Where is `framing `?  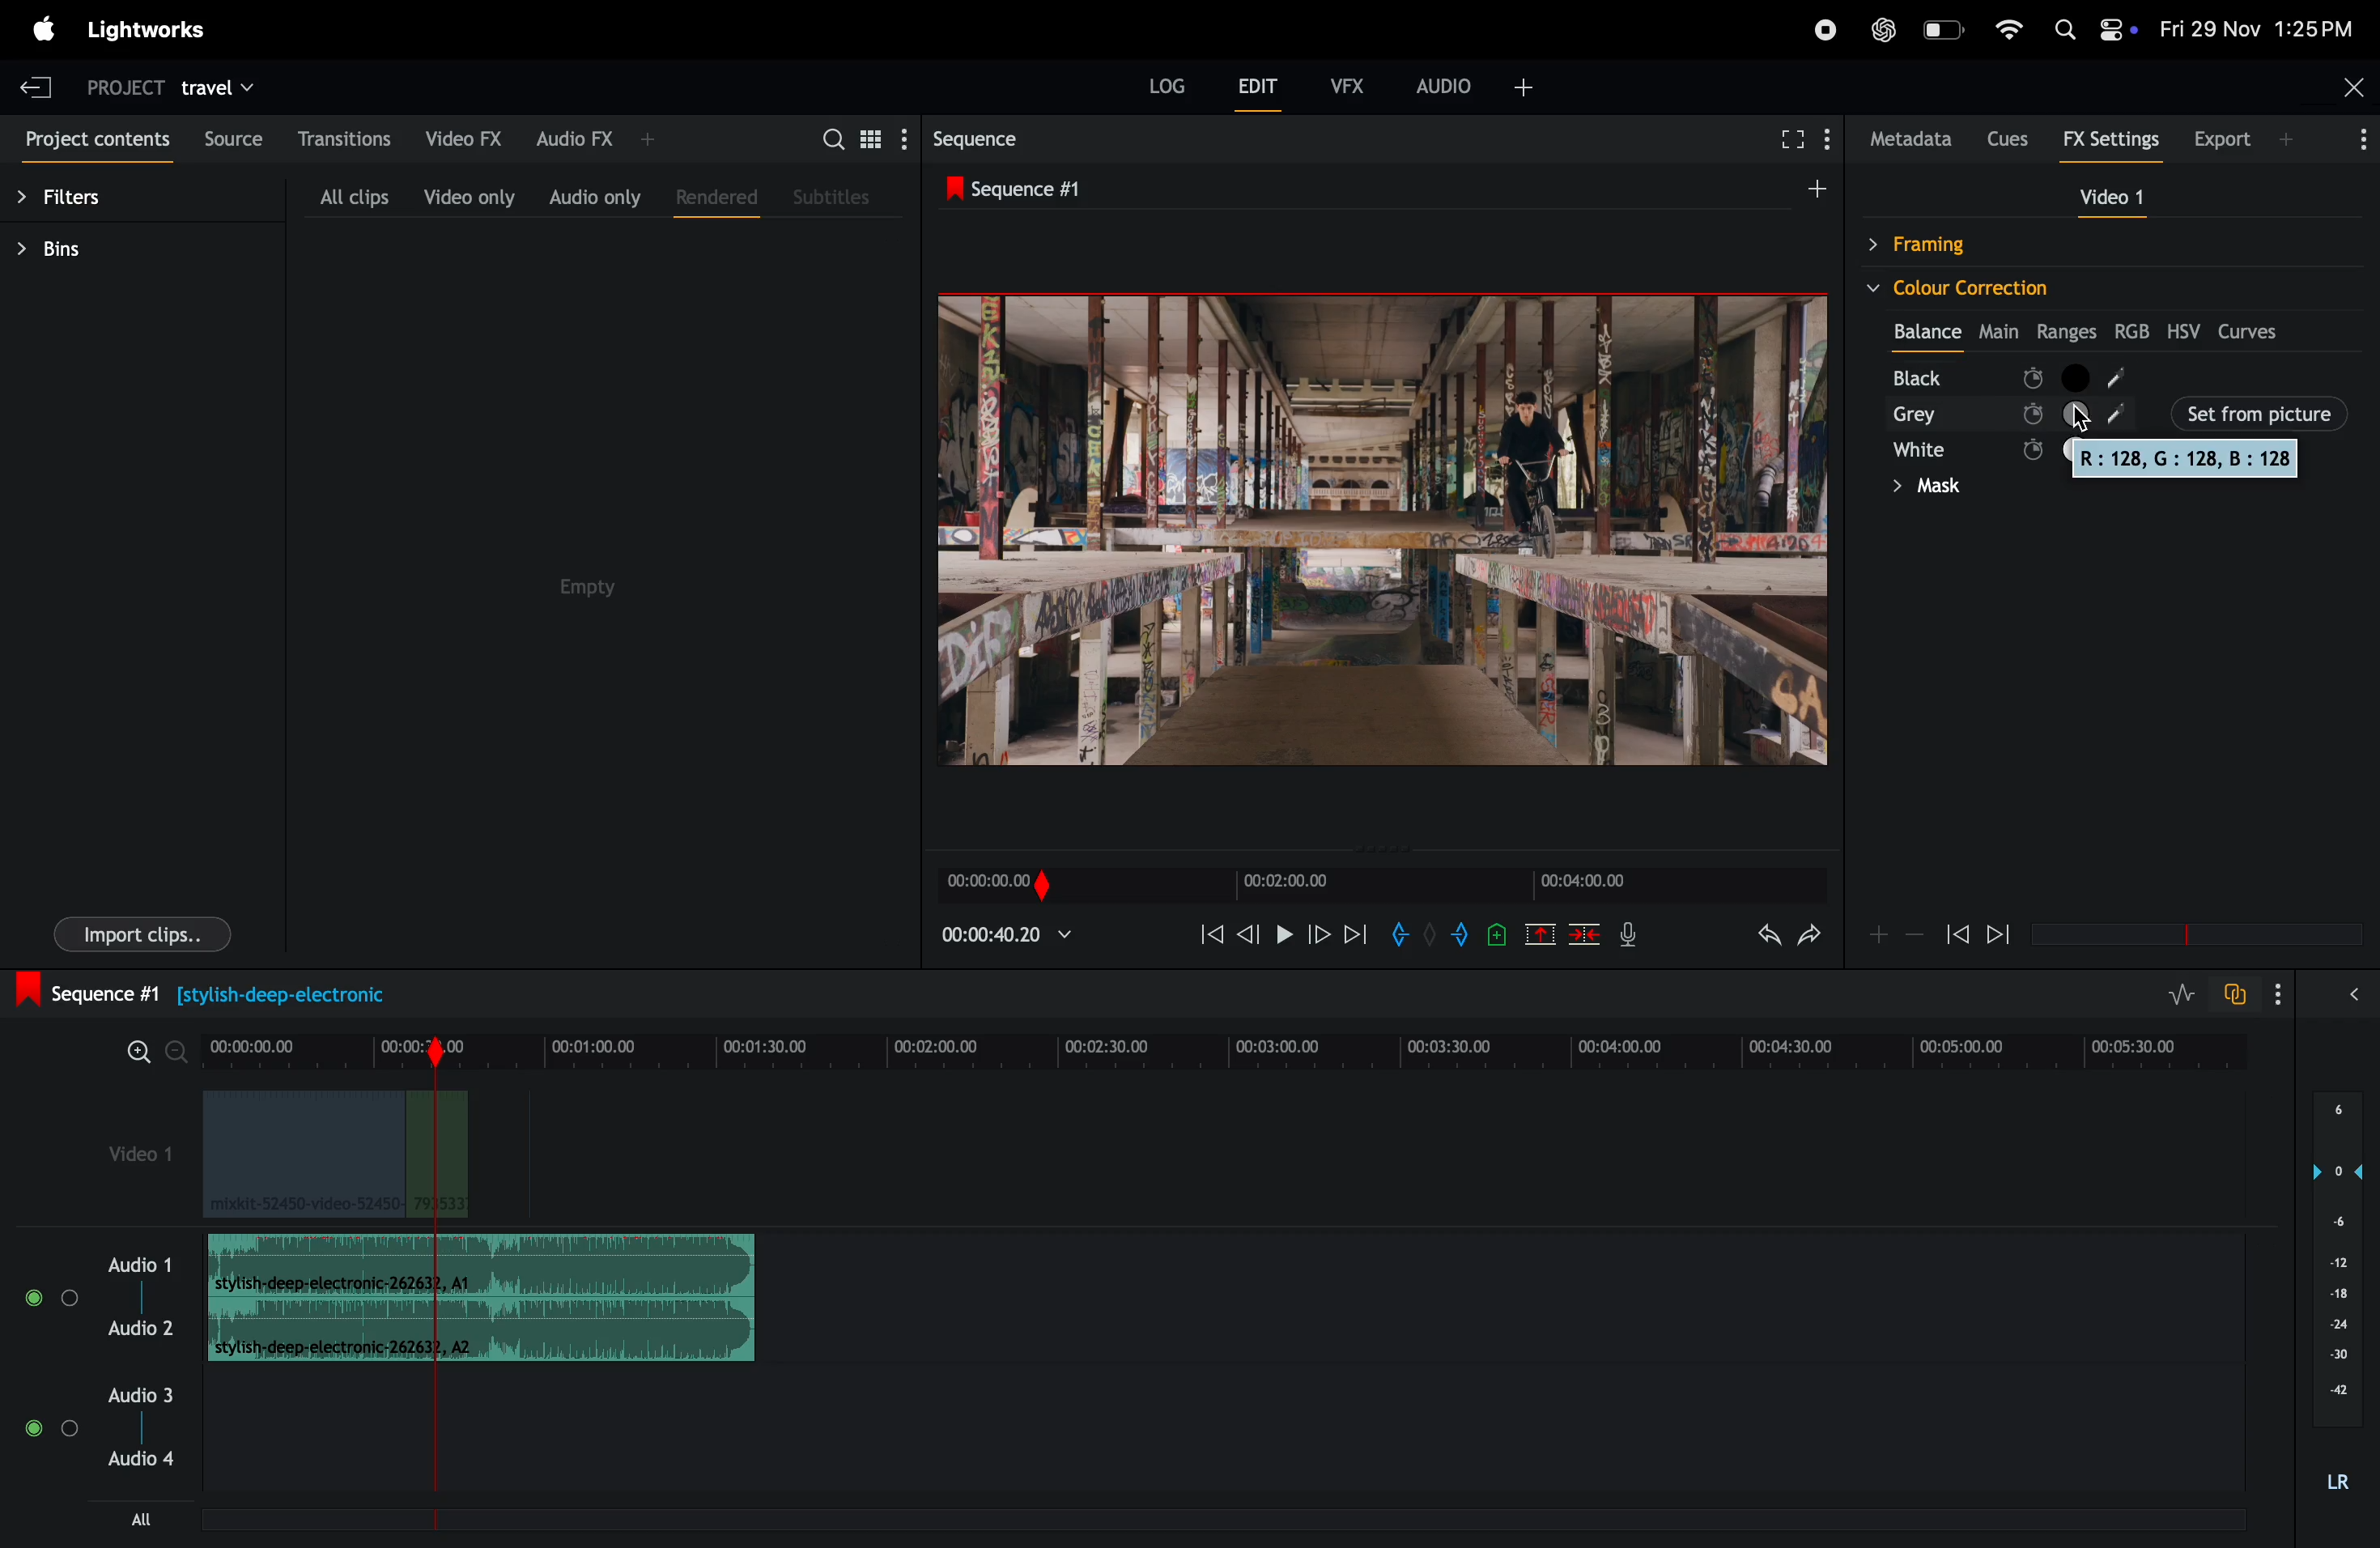
framing  is located at coordinates (2016, 244).